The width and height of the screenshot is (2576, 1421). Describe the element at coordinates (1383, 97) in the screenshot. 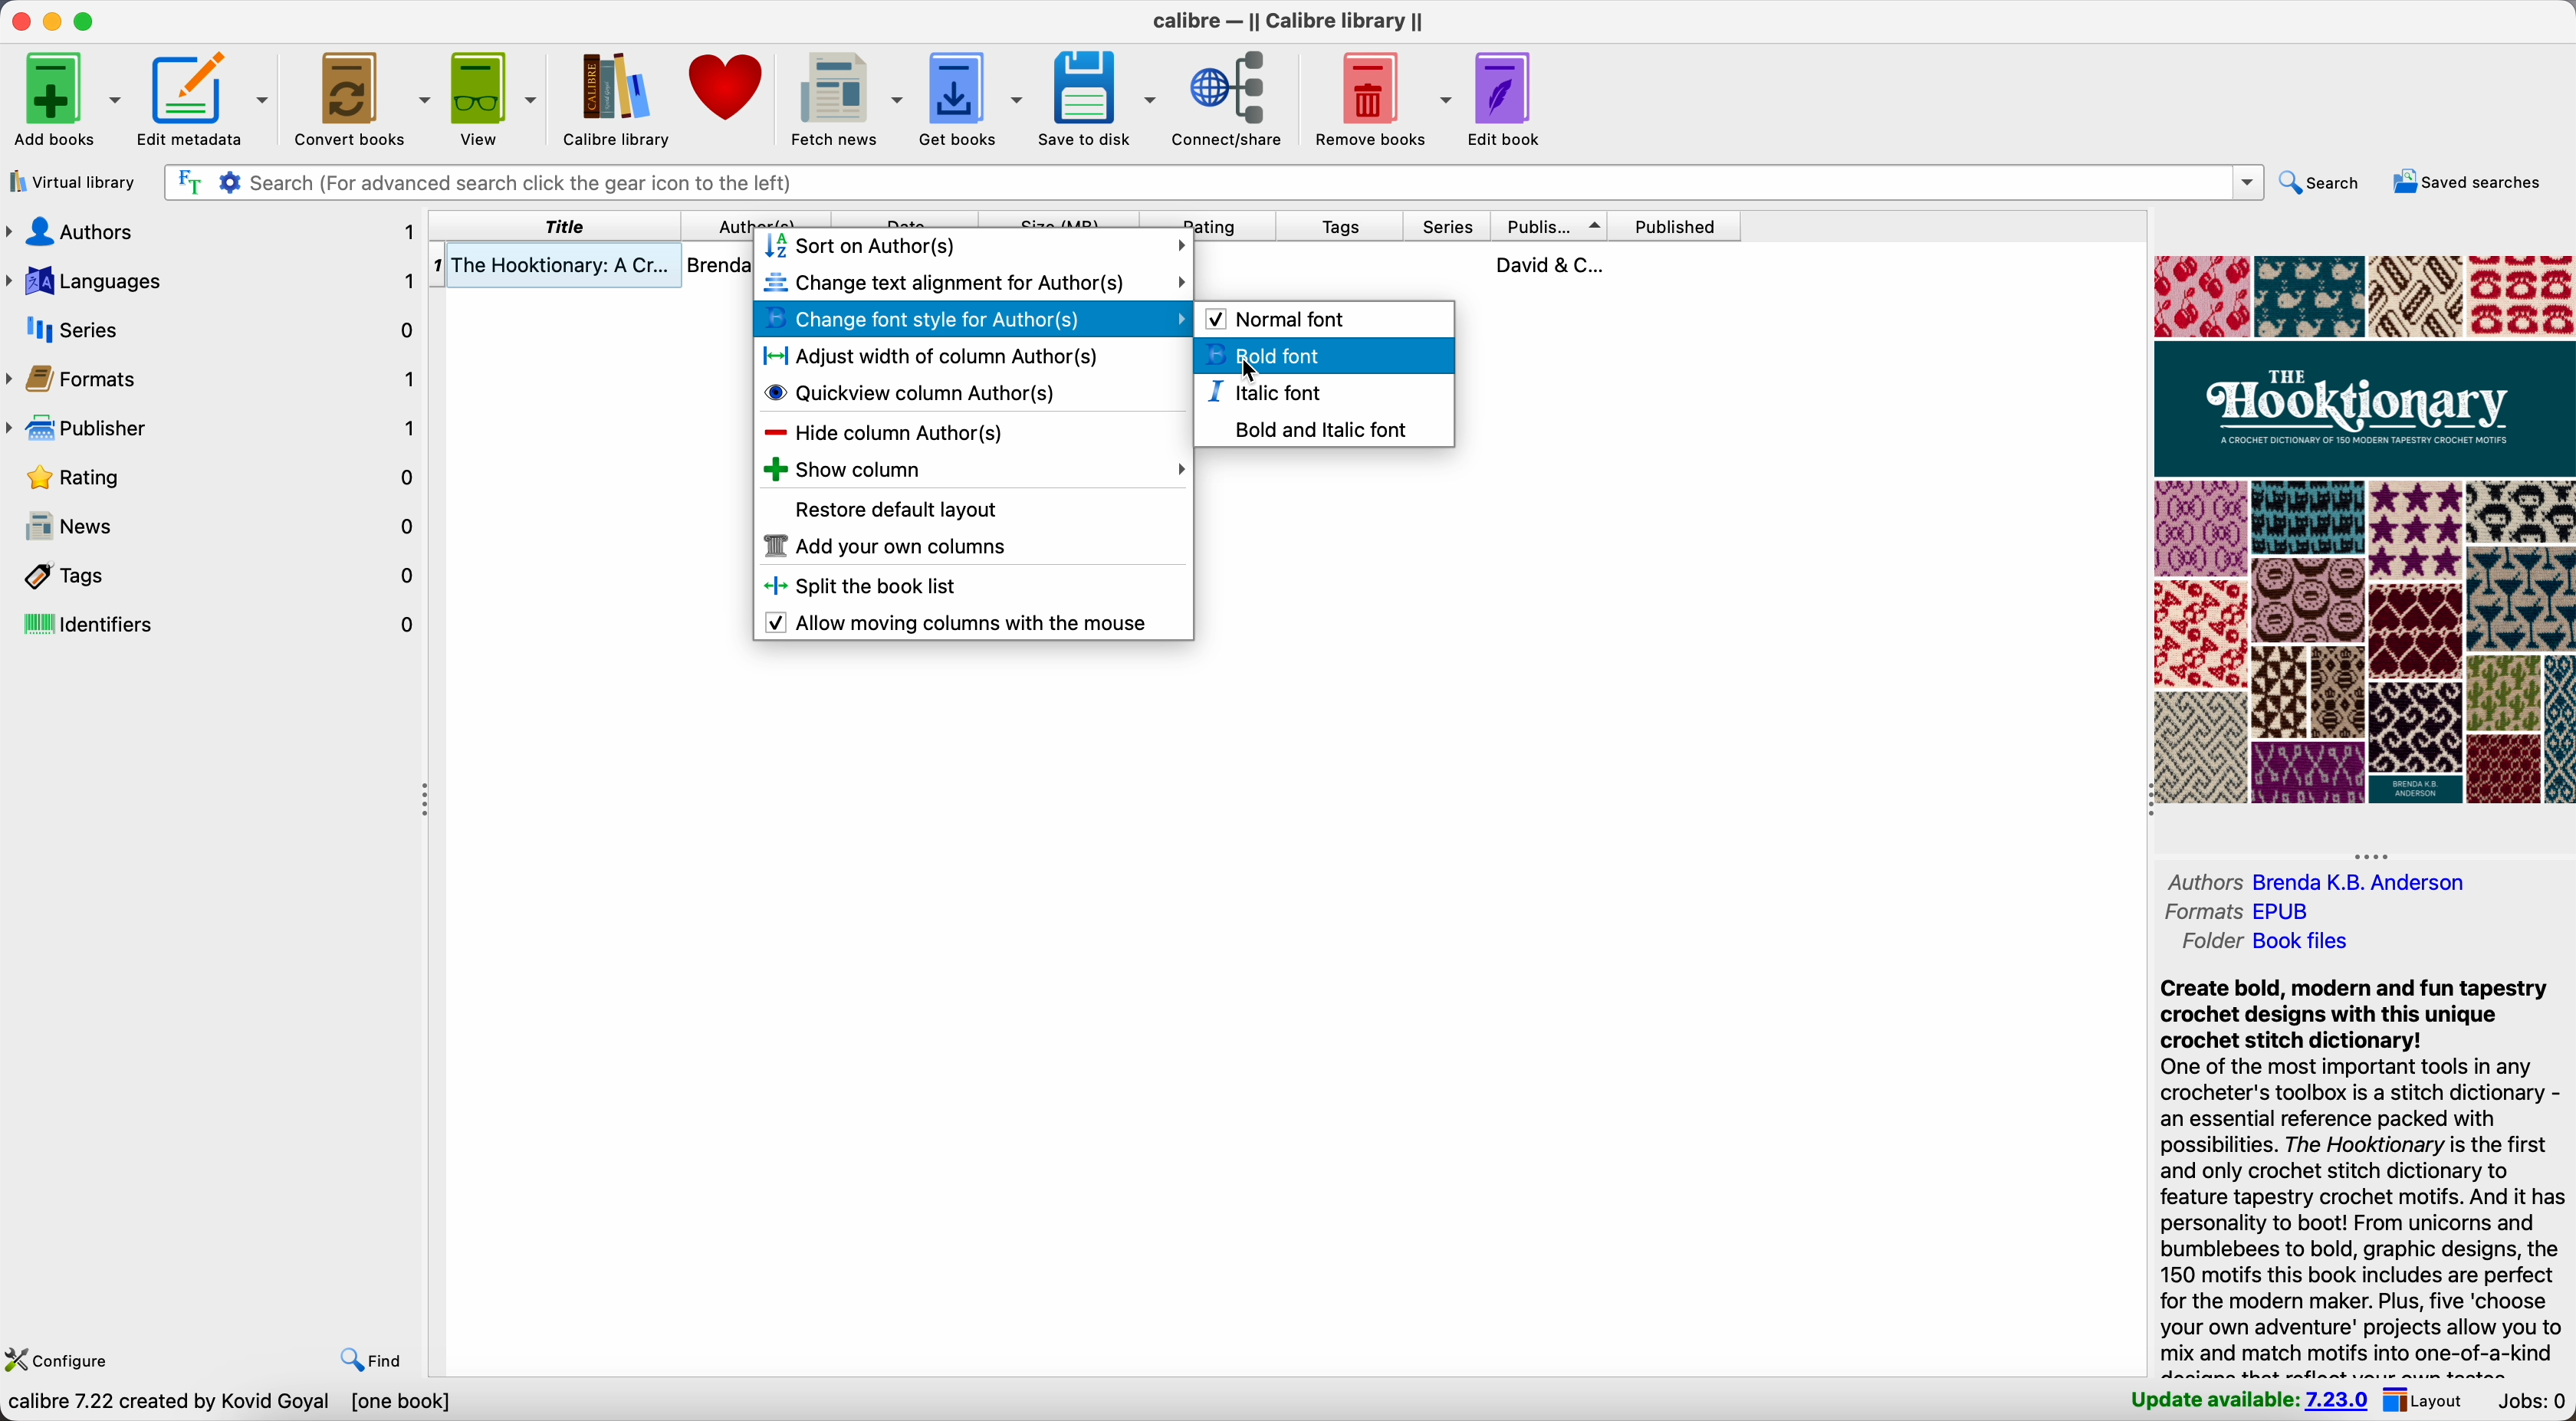

I see `remove books` at that location.